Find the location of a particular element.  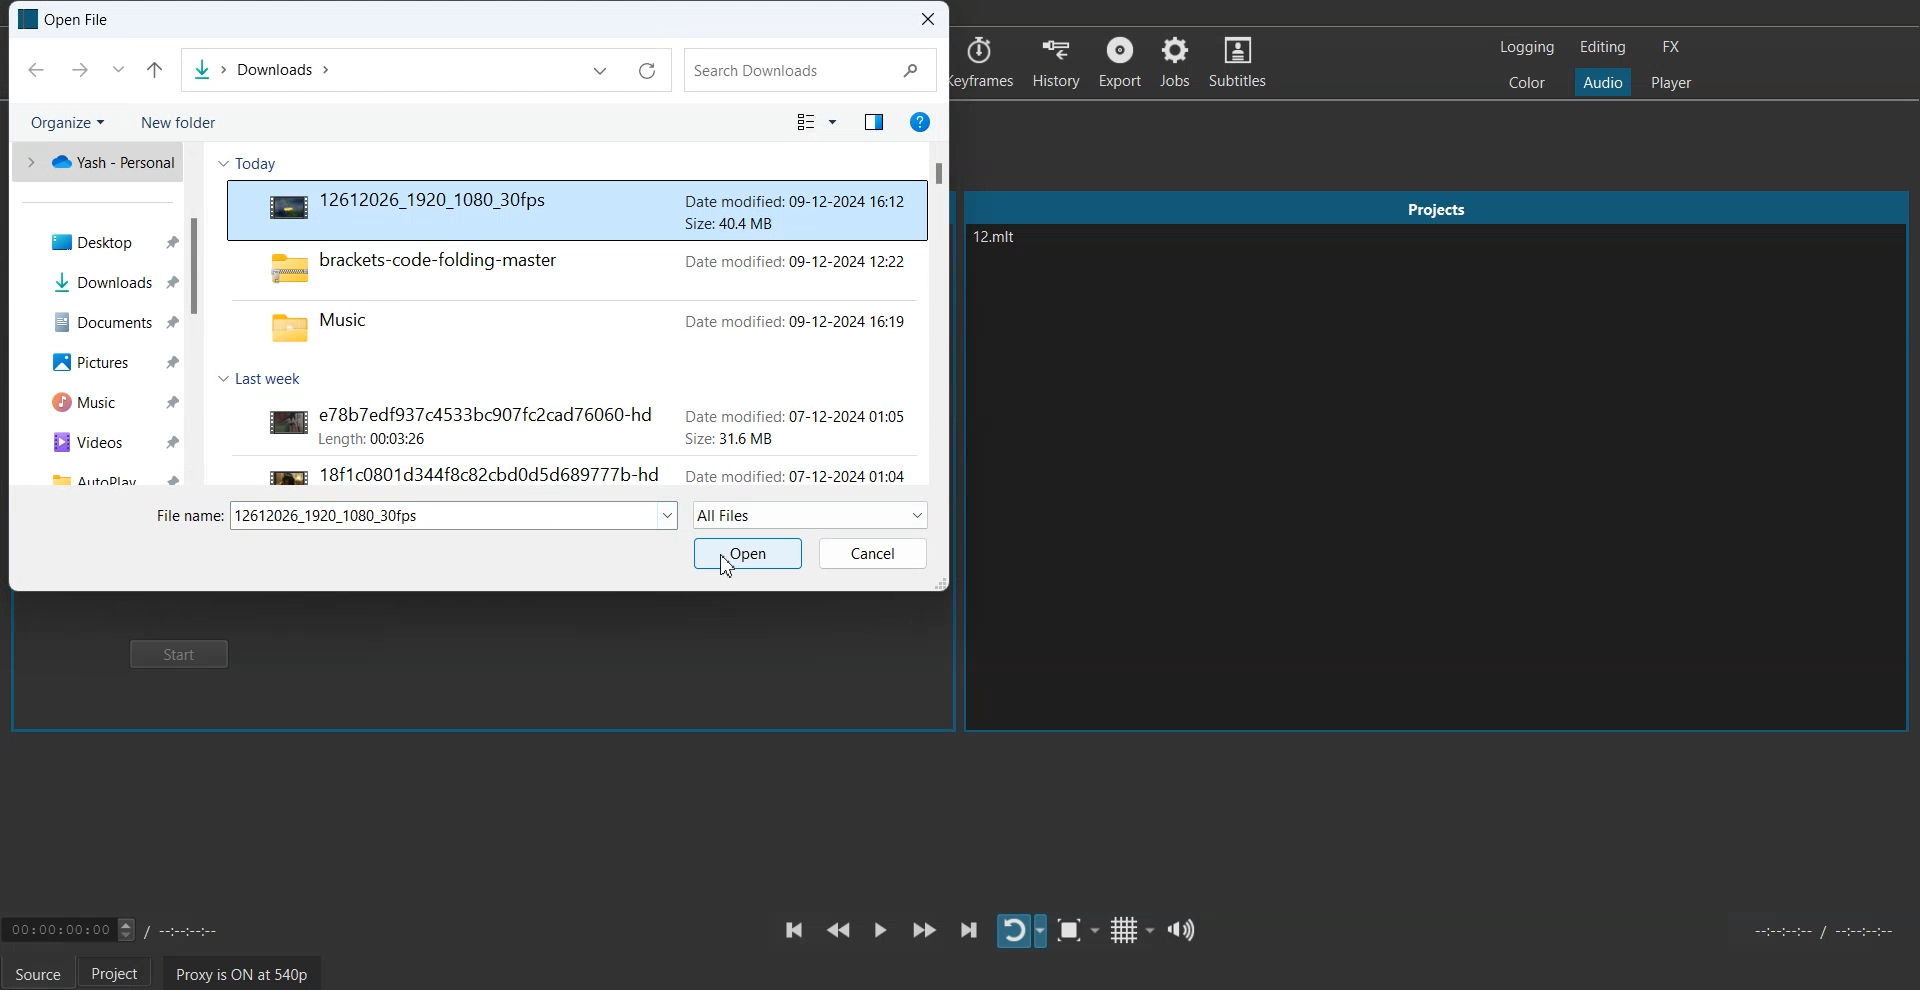

Logging is located at coordinates (1528, 47).